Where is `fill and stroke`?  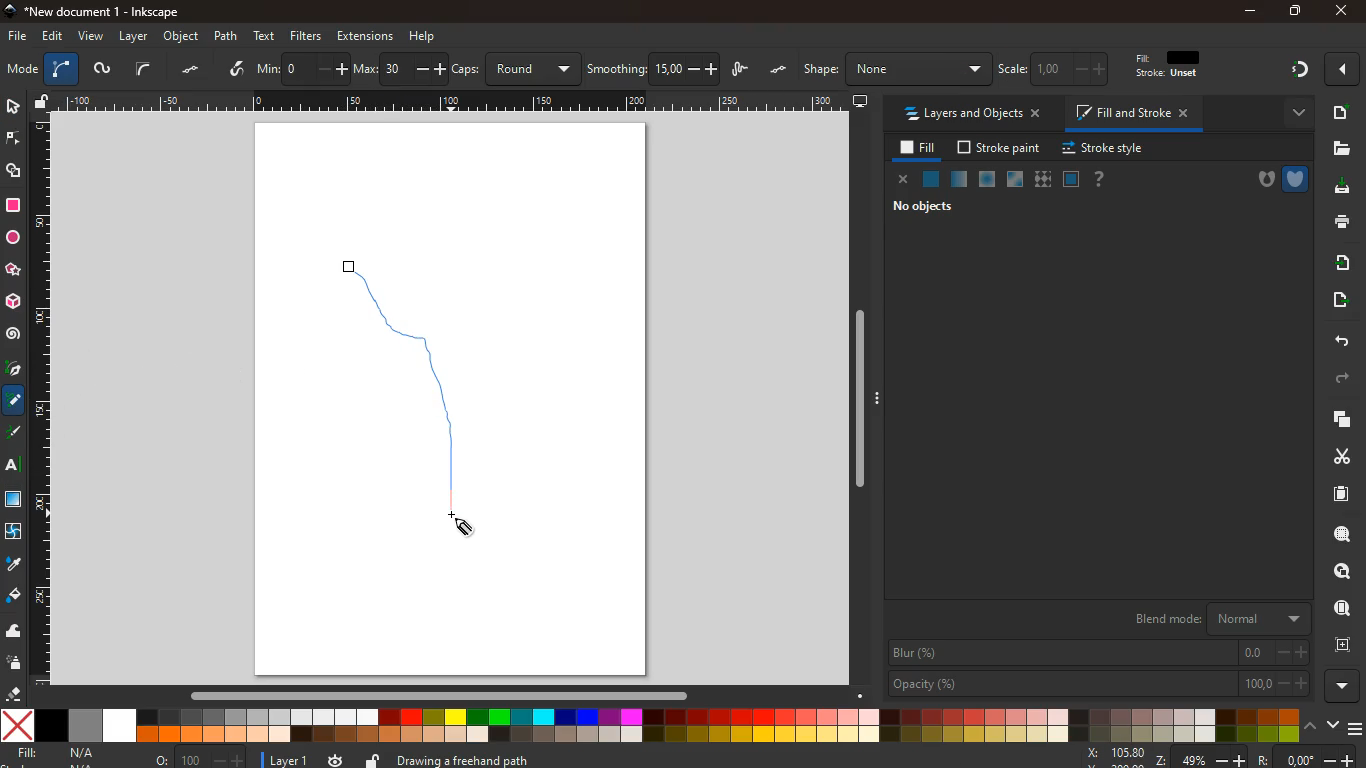
fill and stroke is located at coordinates (1133, 112).